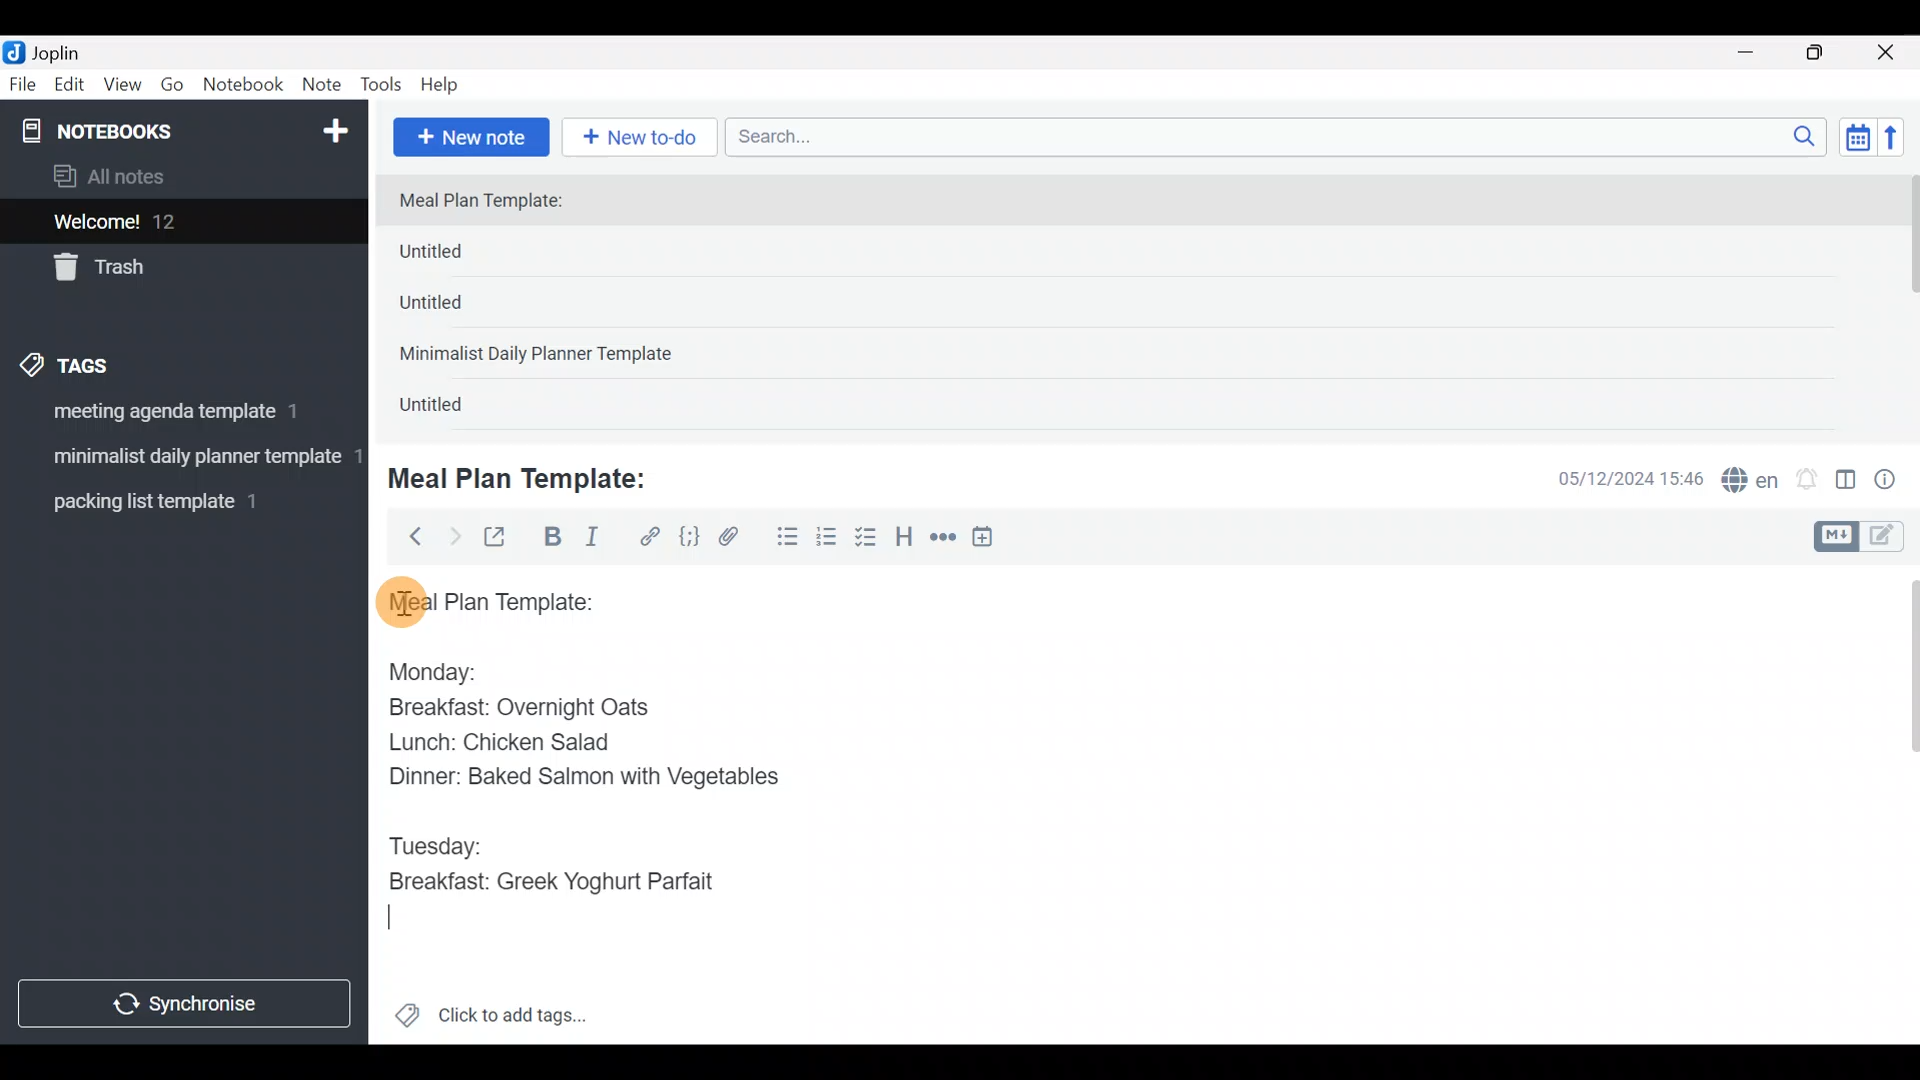 The image size is (1920, 1080). What do you see at coordinates (141, 130) in the screenshot?
I see `Notebooks` at bounding box center [141, 130].